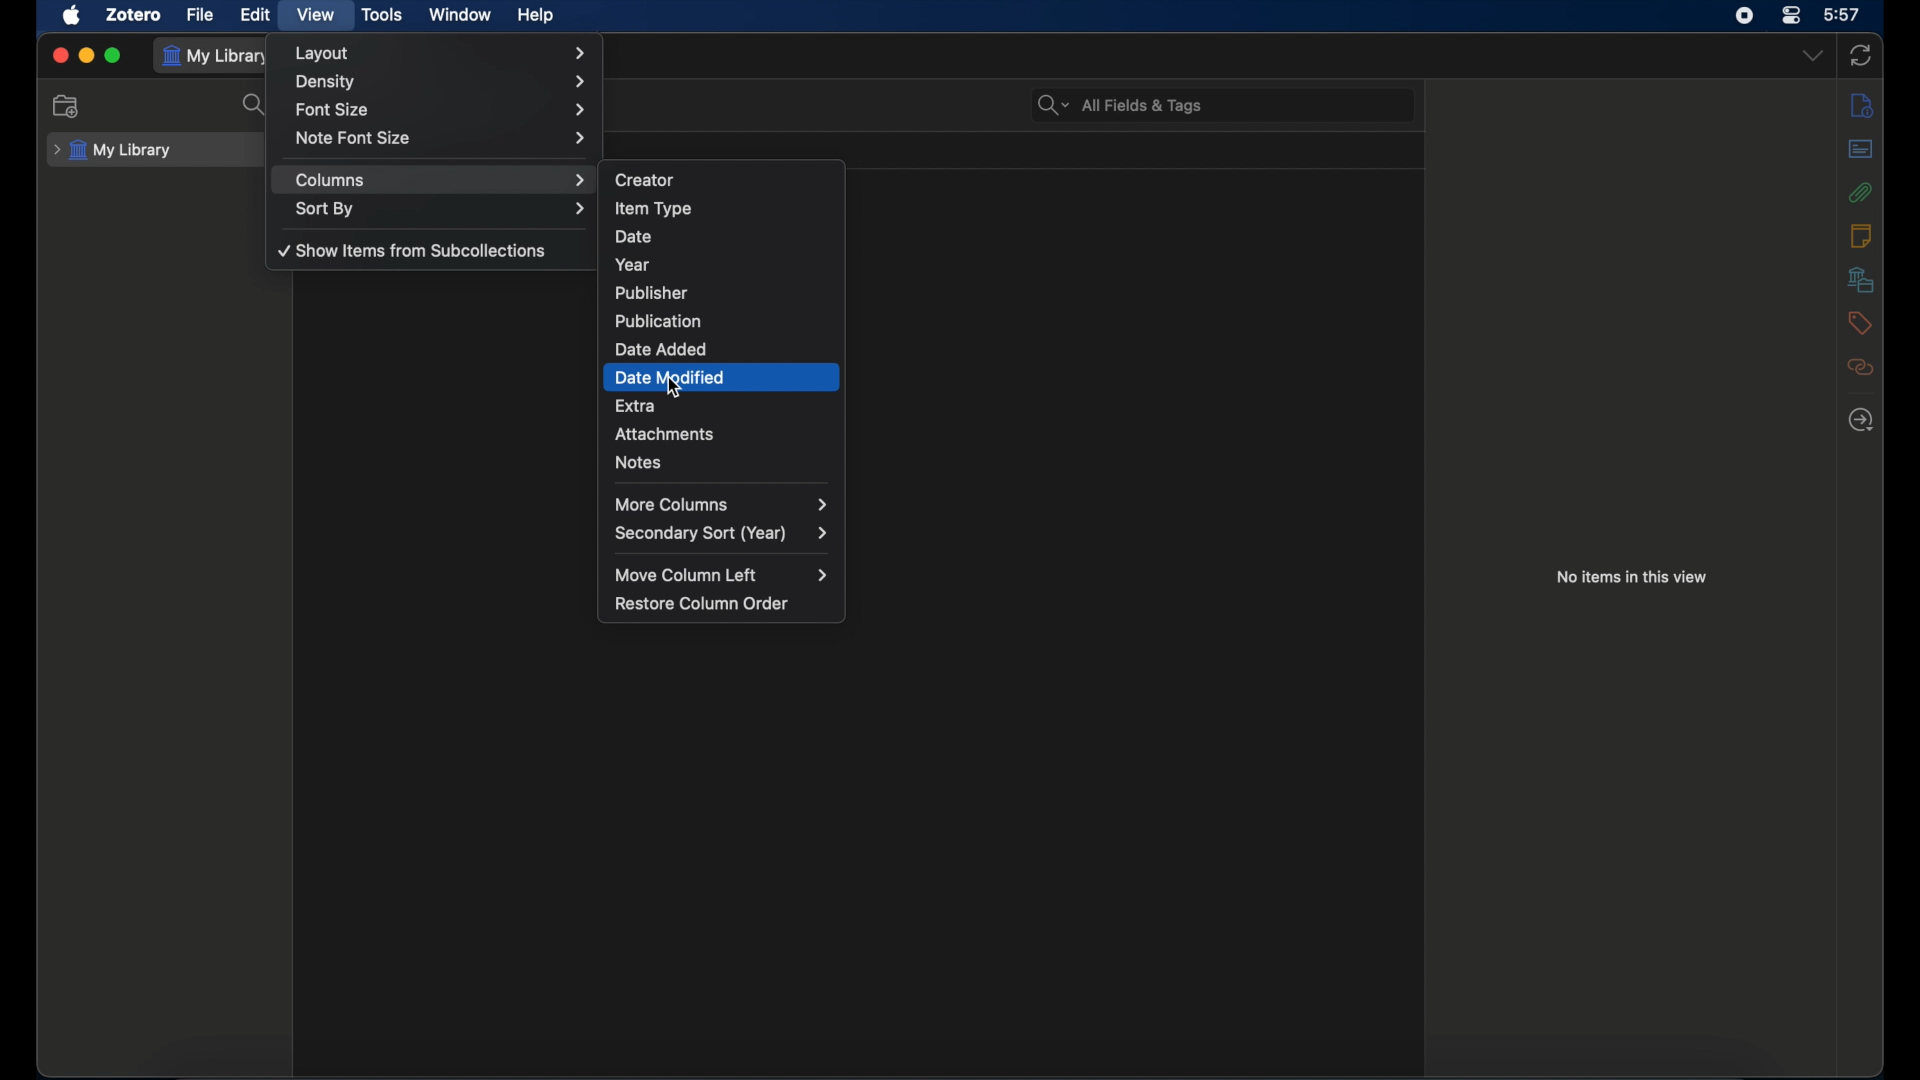 This screenshot has width=1920, height=1080. What do you see at coordinates (724, 178) in the screenshot?
I see `creator` at bounding box center [724, 178].